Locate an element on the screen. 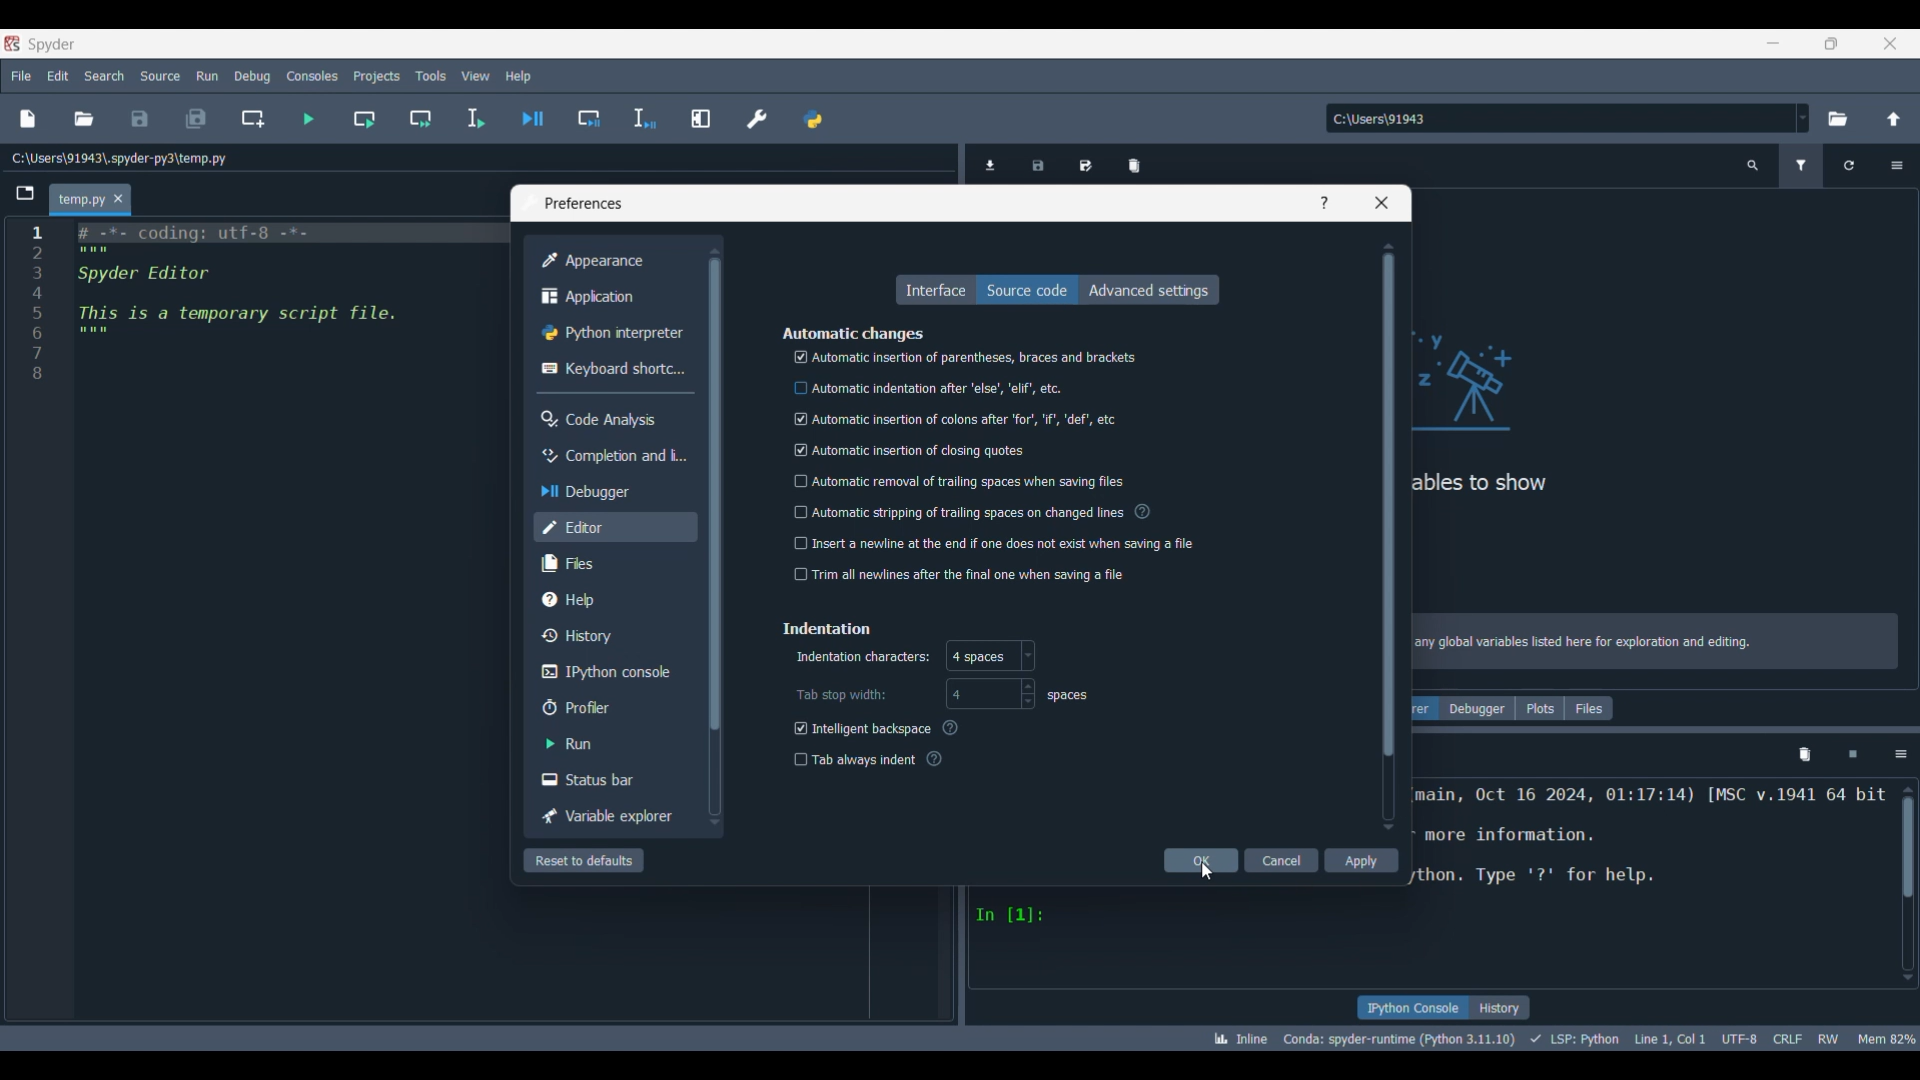 This screenshot has width=1920, height=1080. File menu is located at coordinates (21, 76).